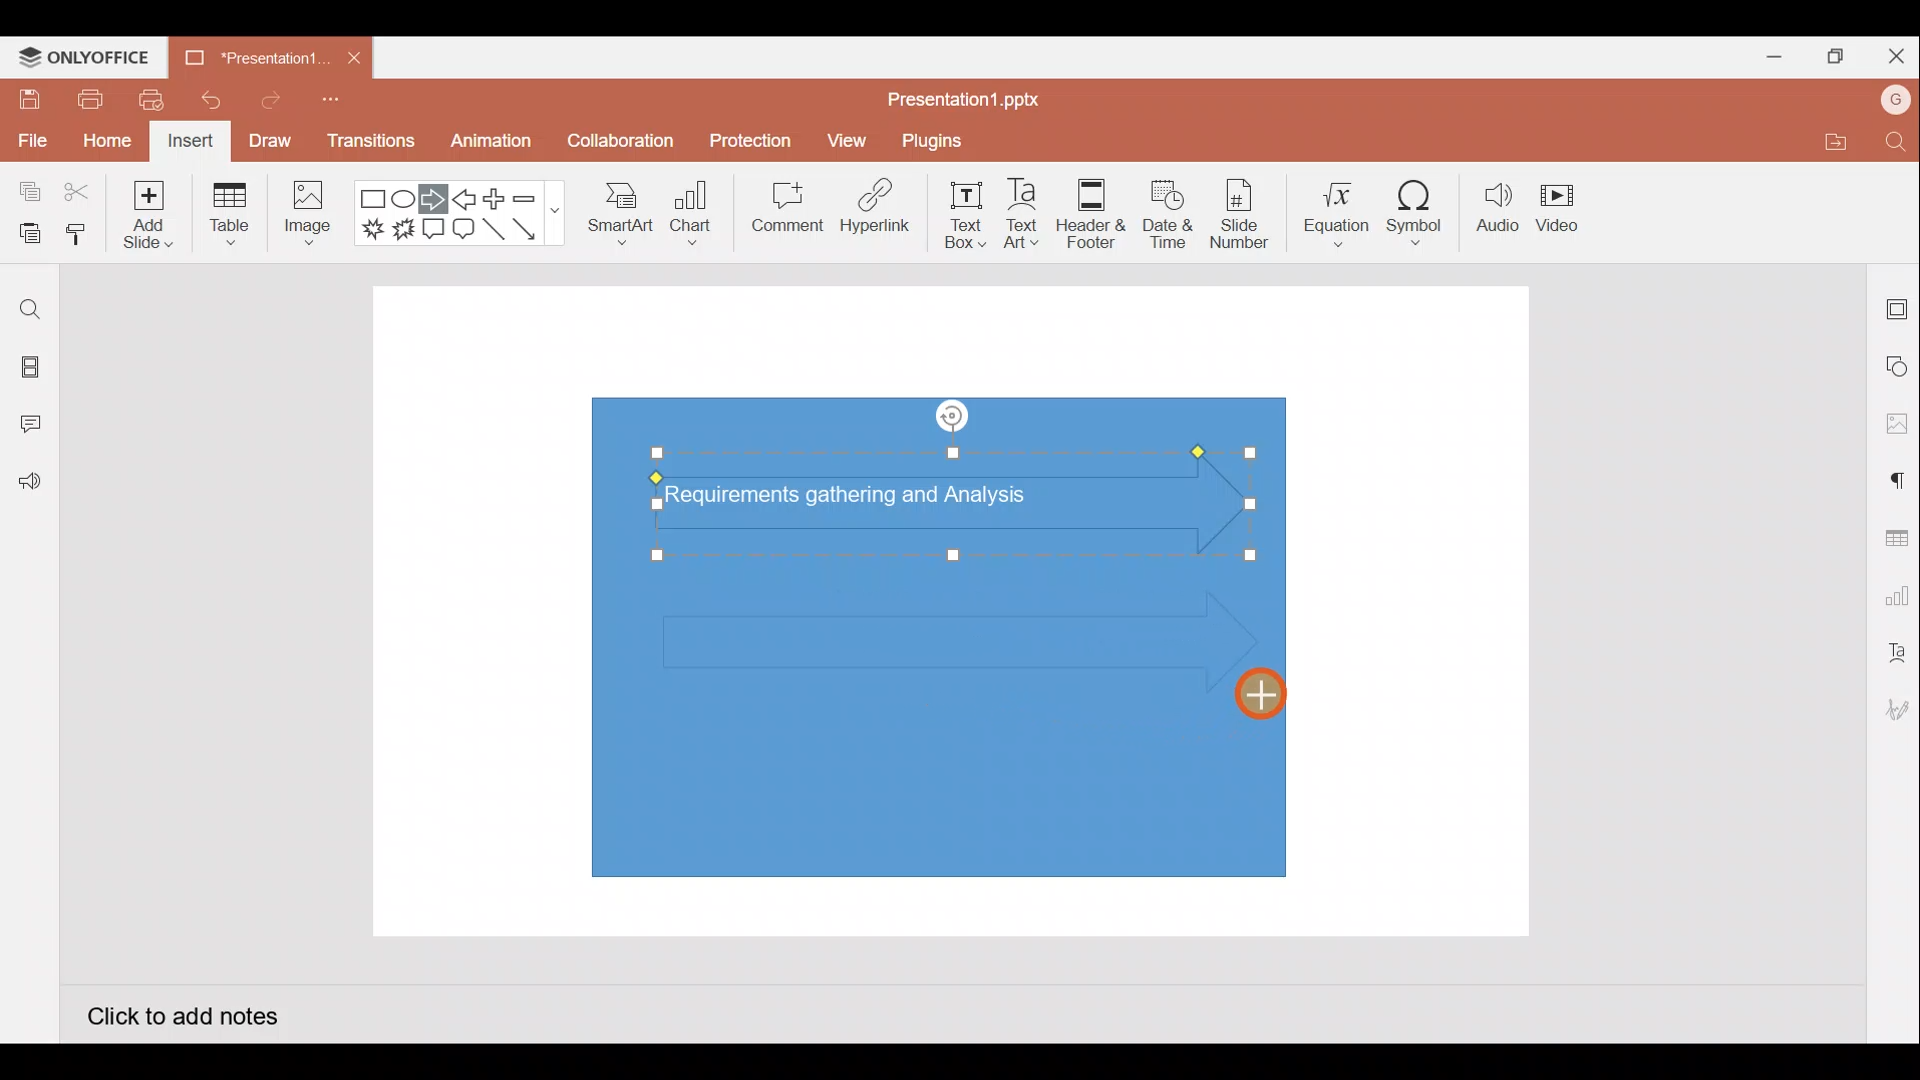  Describe the element at coordinates (1892, 536) in the screenshot. I see `Table settings` at that location.